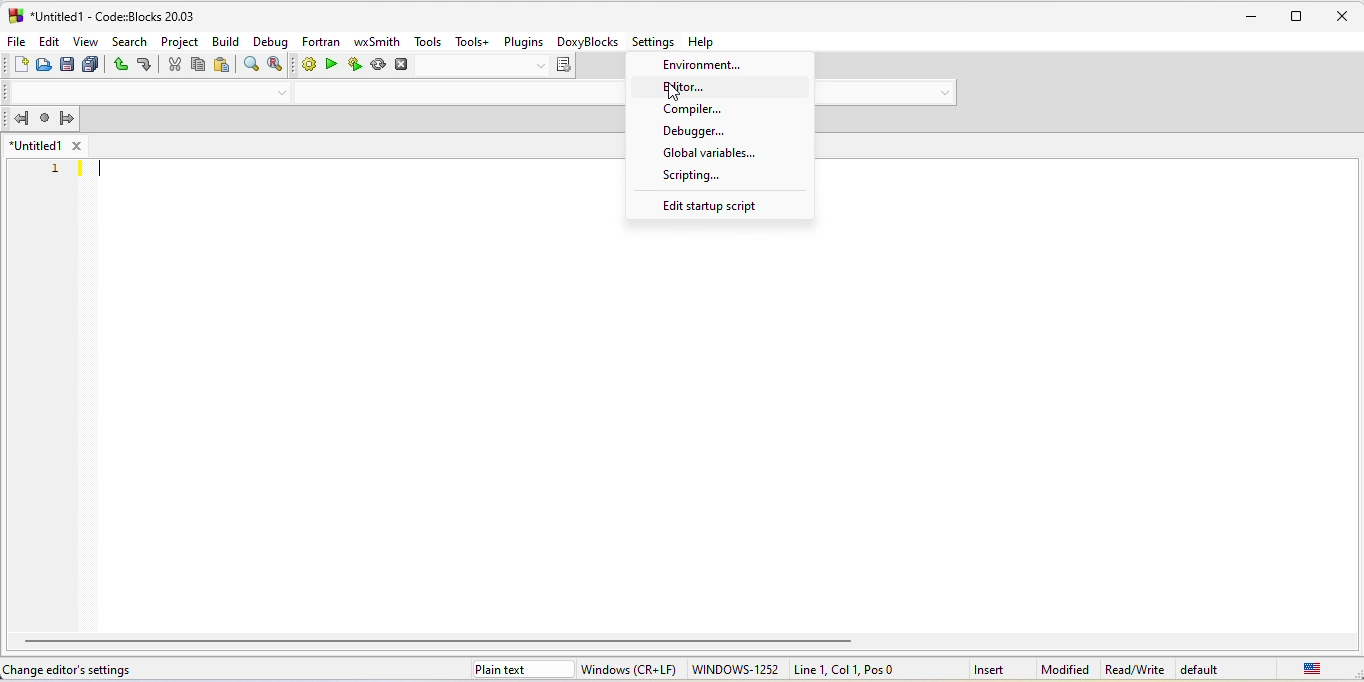 The width and height of the screenshot is (1364, 682). What do you see at coordinates (524, 42) in the screenshot?
I see `plugins` at bounding box center [524, 42].